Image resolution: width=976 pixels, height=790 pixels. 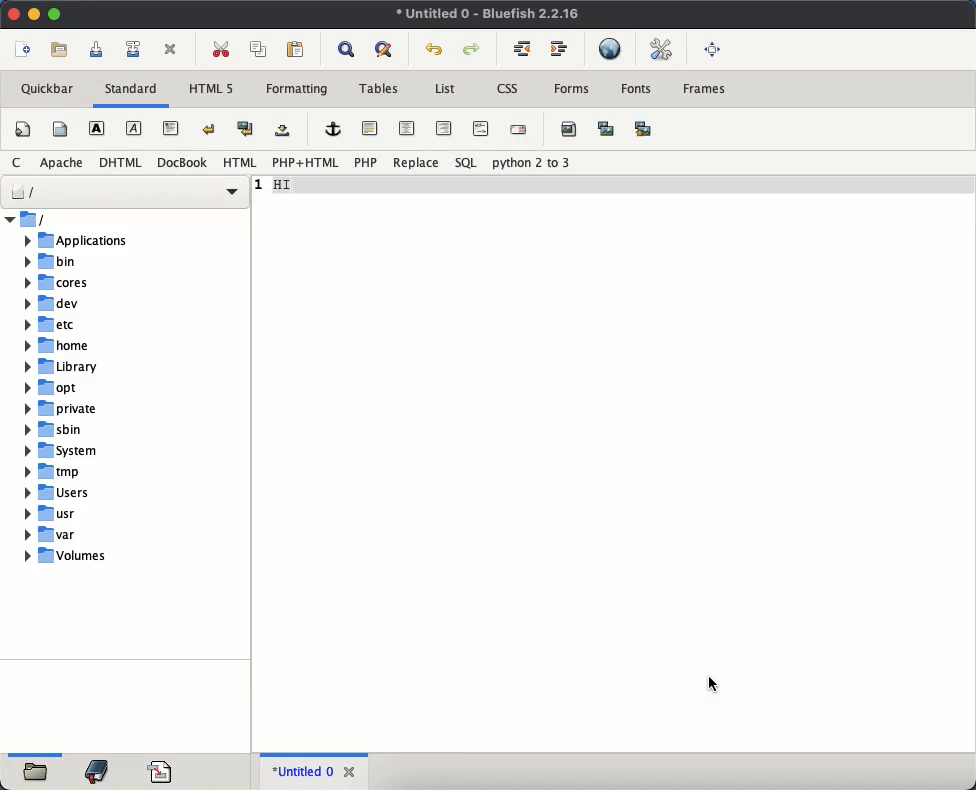 What do you see at coordinates (609, 50) in the screenshot?
I see `preview in browser` at bounding box center [609, 50].